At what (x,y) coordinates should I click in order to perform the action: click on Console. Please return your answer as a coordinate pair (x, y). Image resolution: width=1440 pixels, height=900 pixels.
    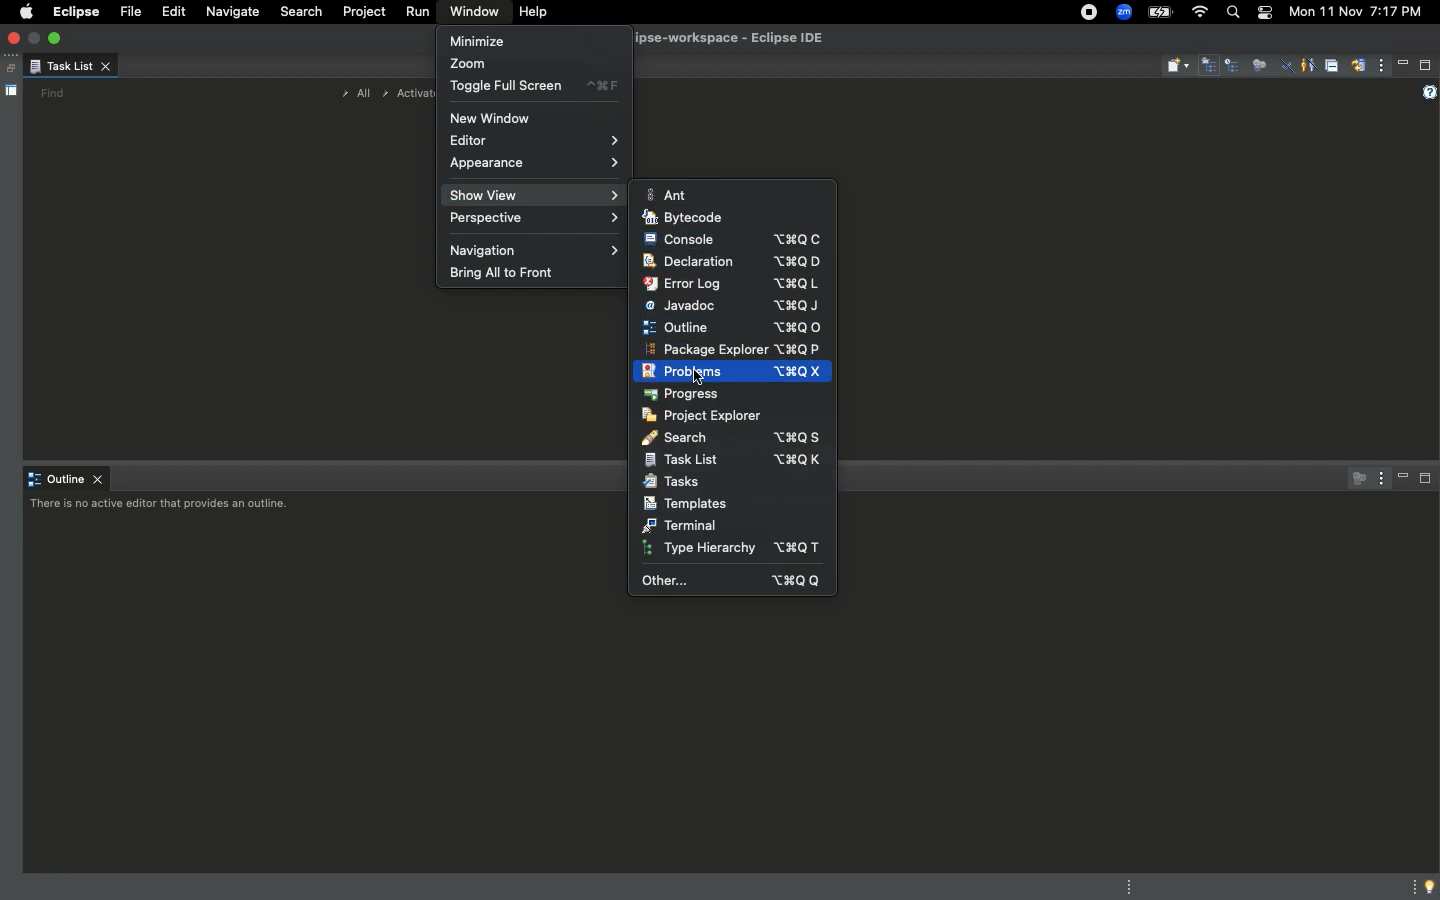
    Looking at the image, I should click on (732, 239).